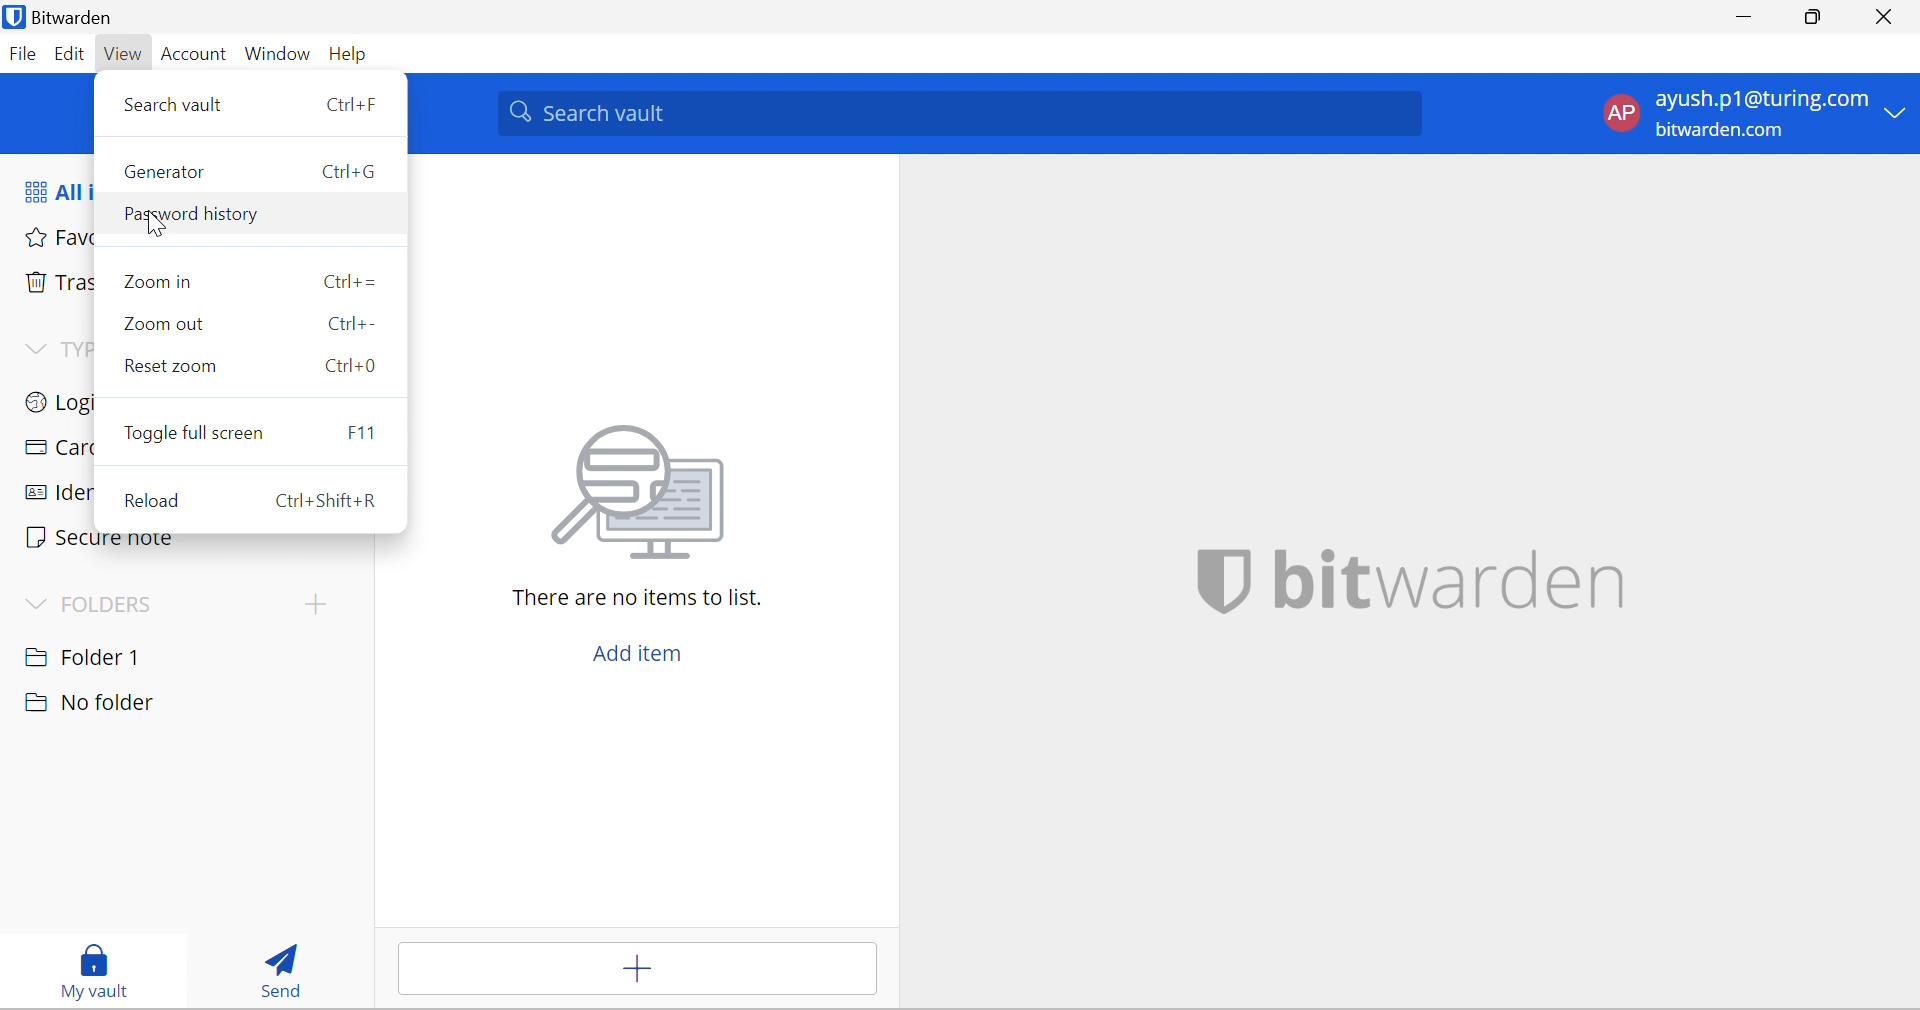  What do you see at coordinates (260, 362) in the screenshot?
I see `reset zoom` at bounding box center [260, 362].